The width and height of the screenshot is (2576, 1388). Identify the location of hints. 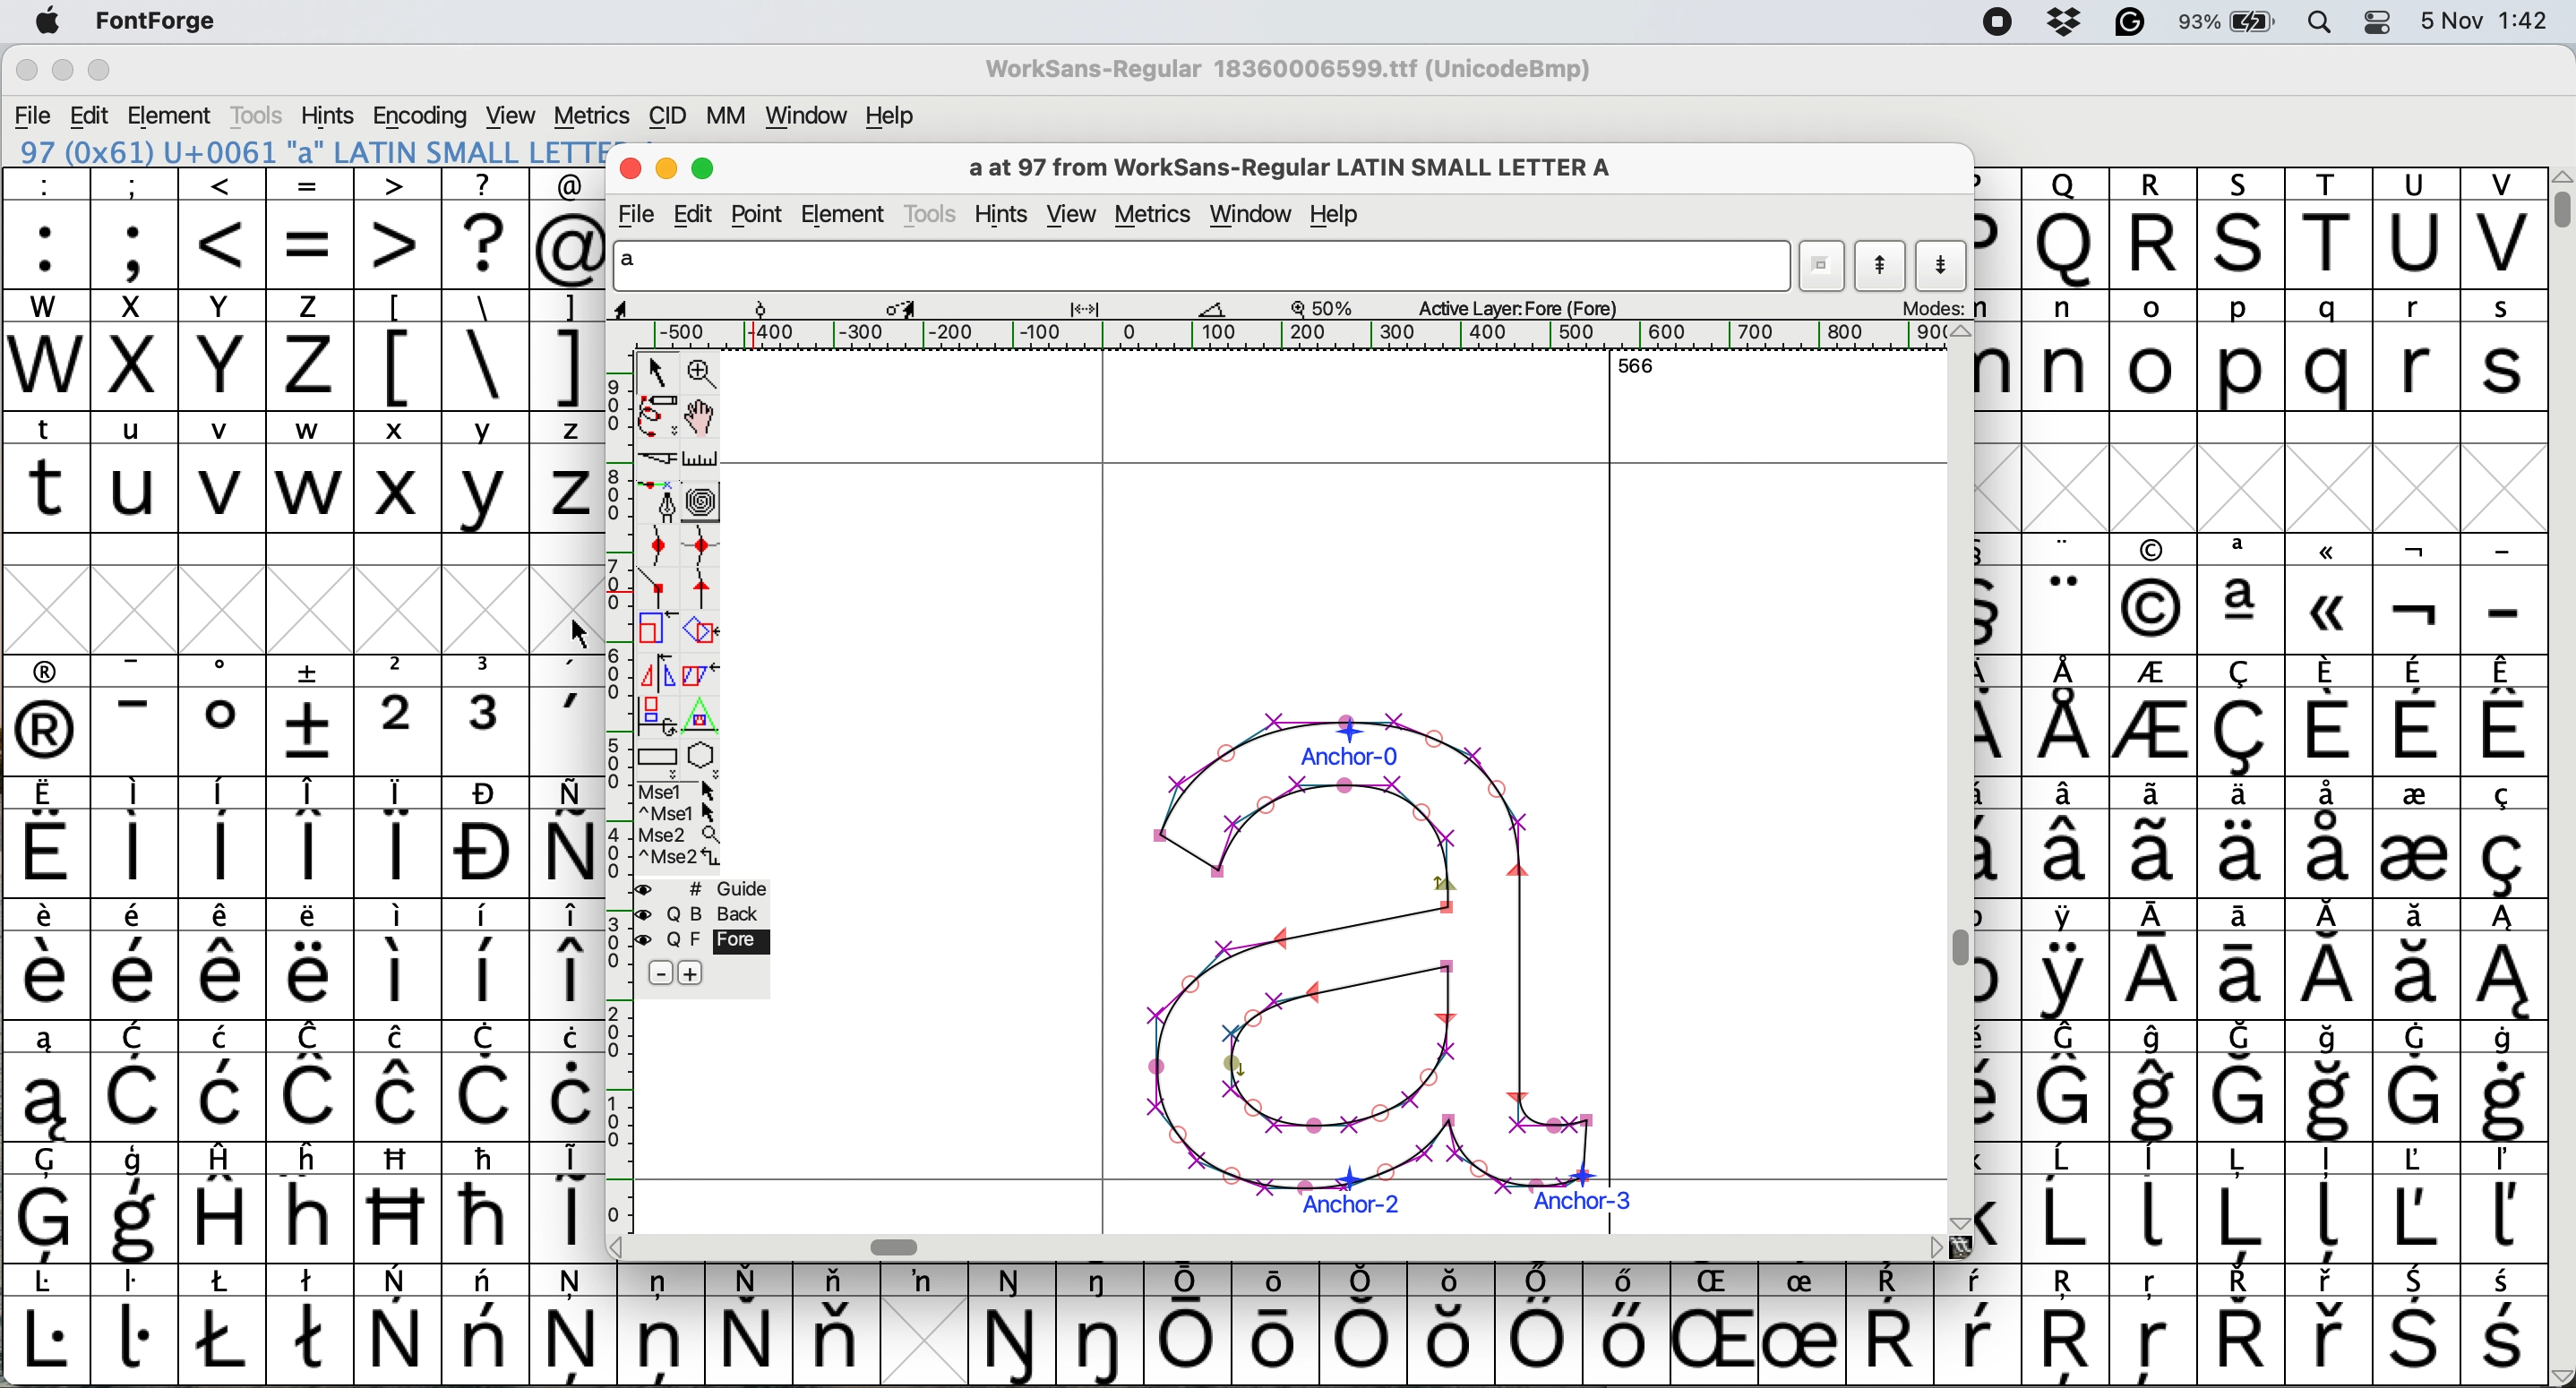
(329, 114).